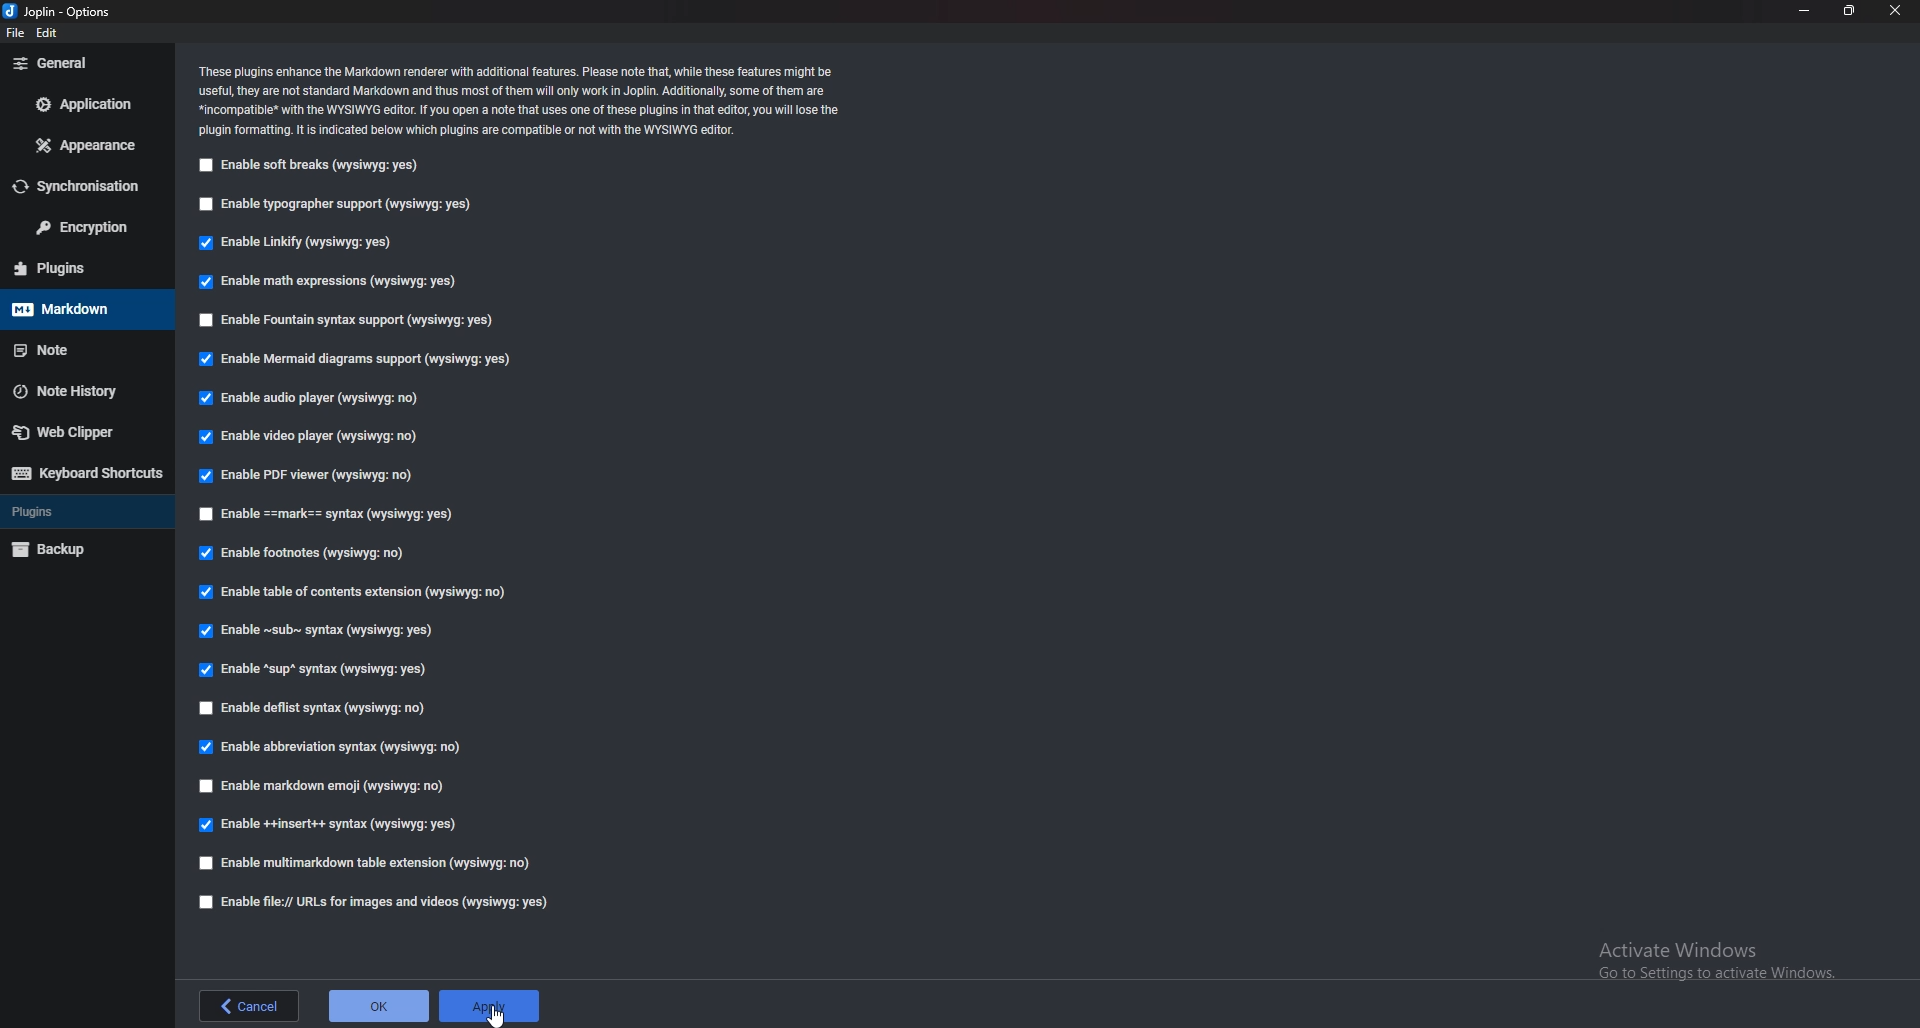 This screenshot has width=1920, height=1028. I want to click on Info, so click(526, 99).